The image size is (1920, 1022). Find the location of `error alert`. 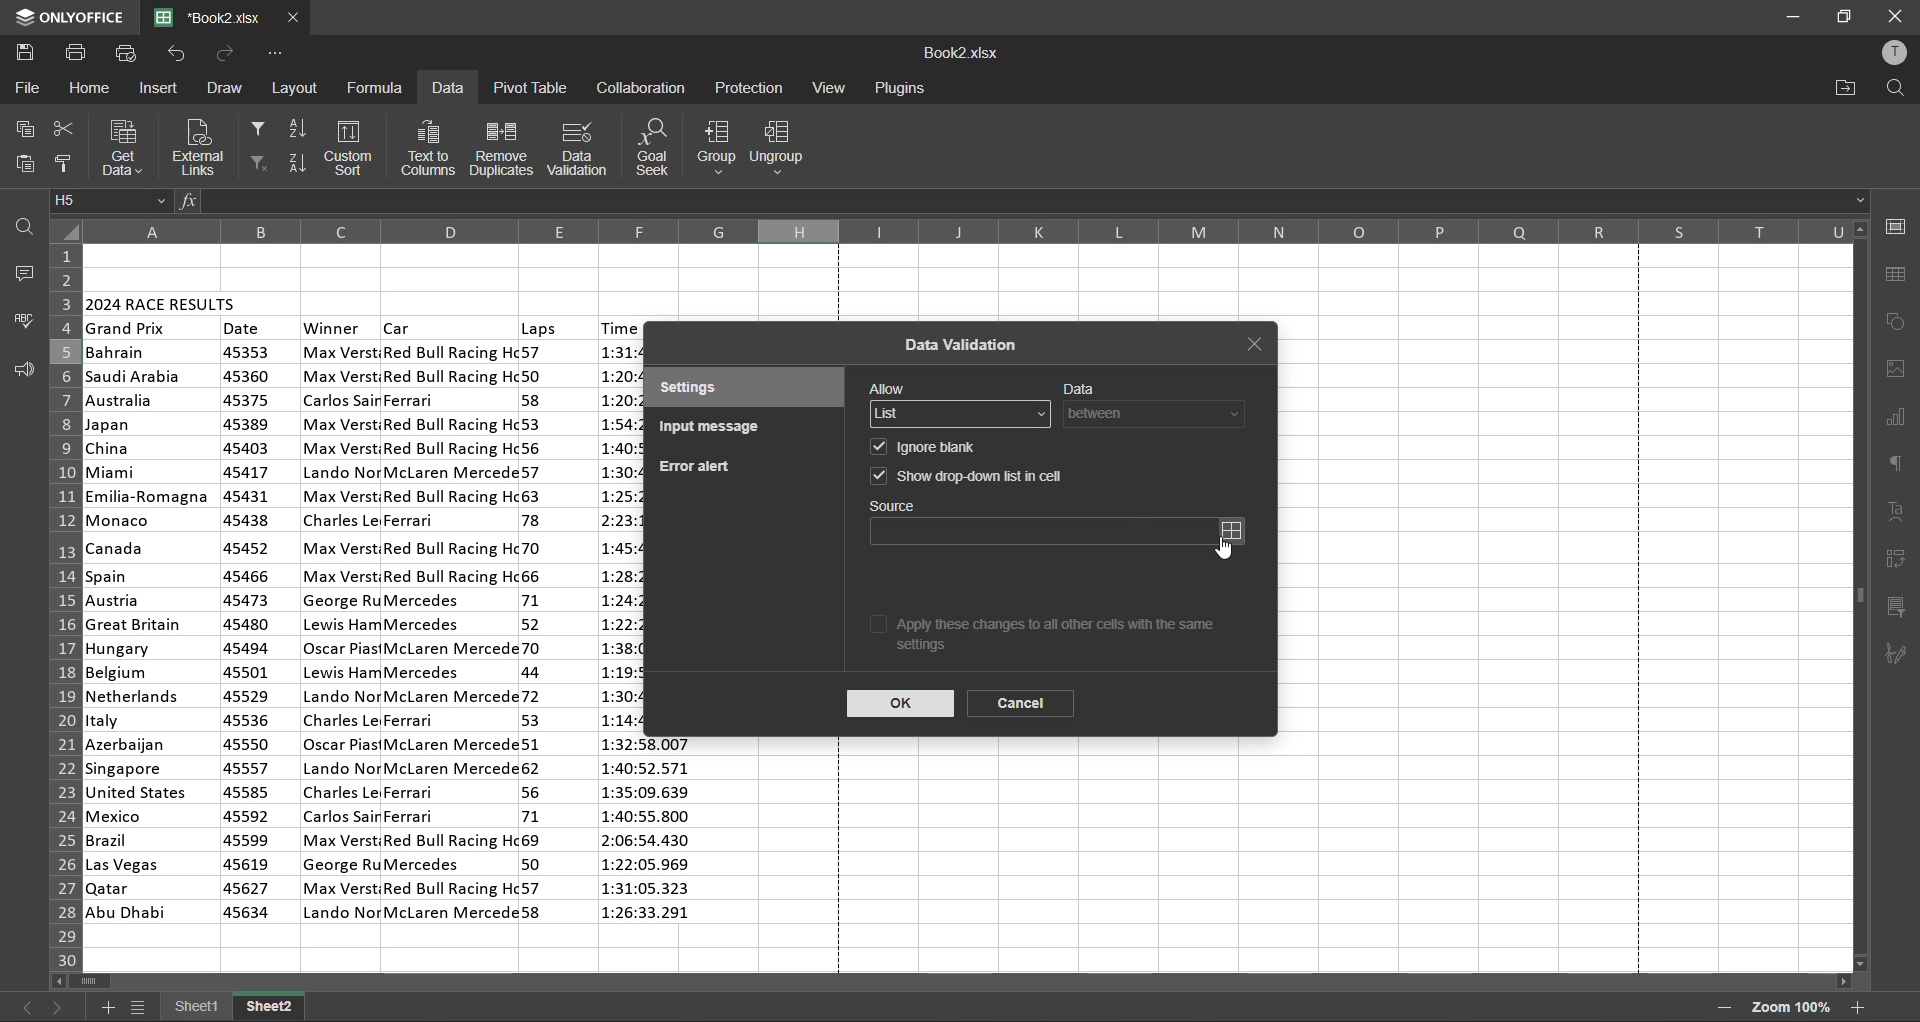

error alert is located at coordinates (694, 467).